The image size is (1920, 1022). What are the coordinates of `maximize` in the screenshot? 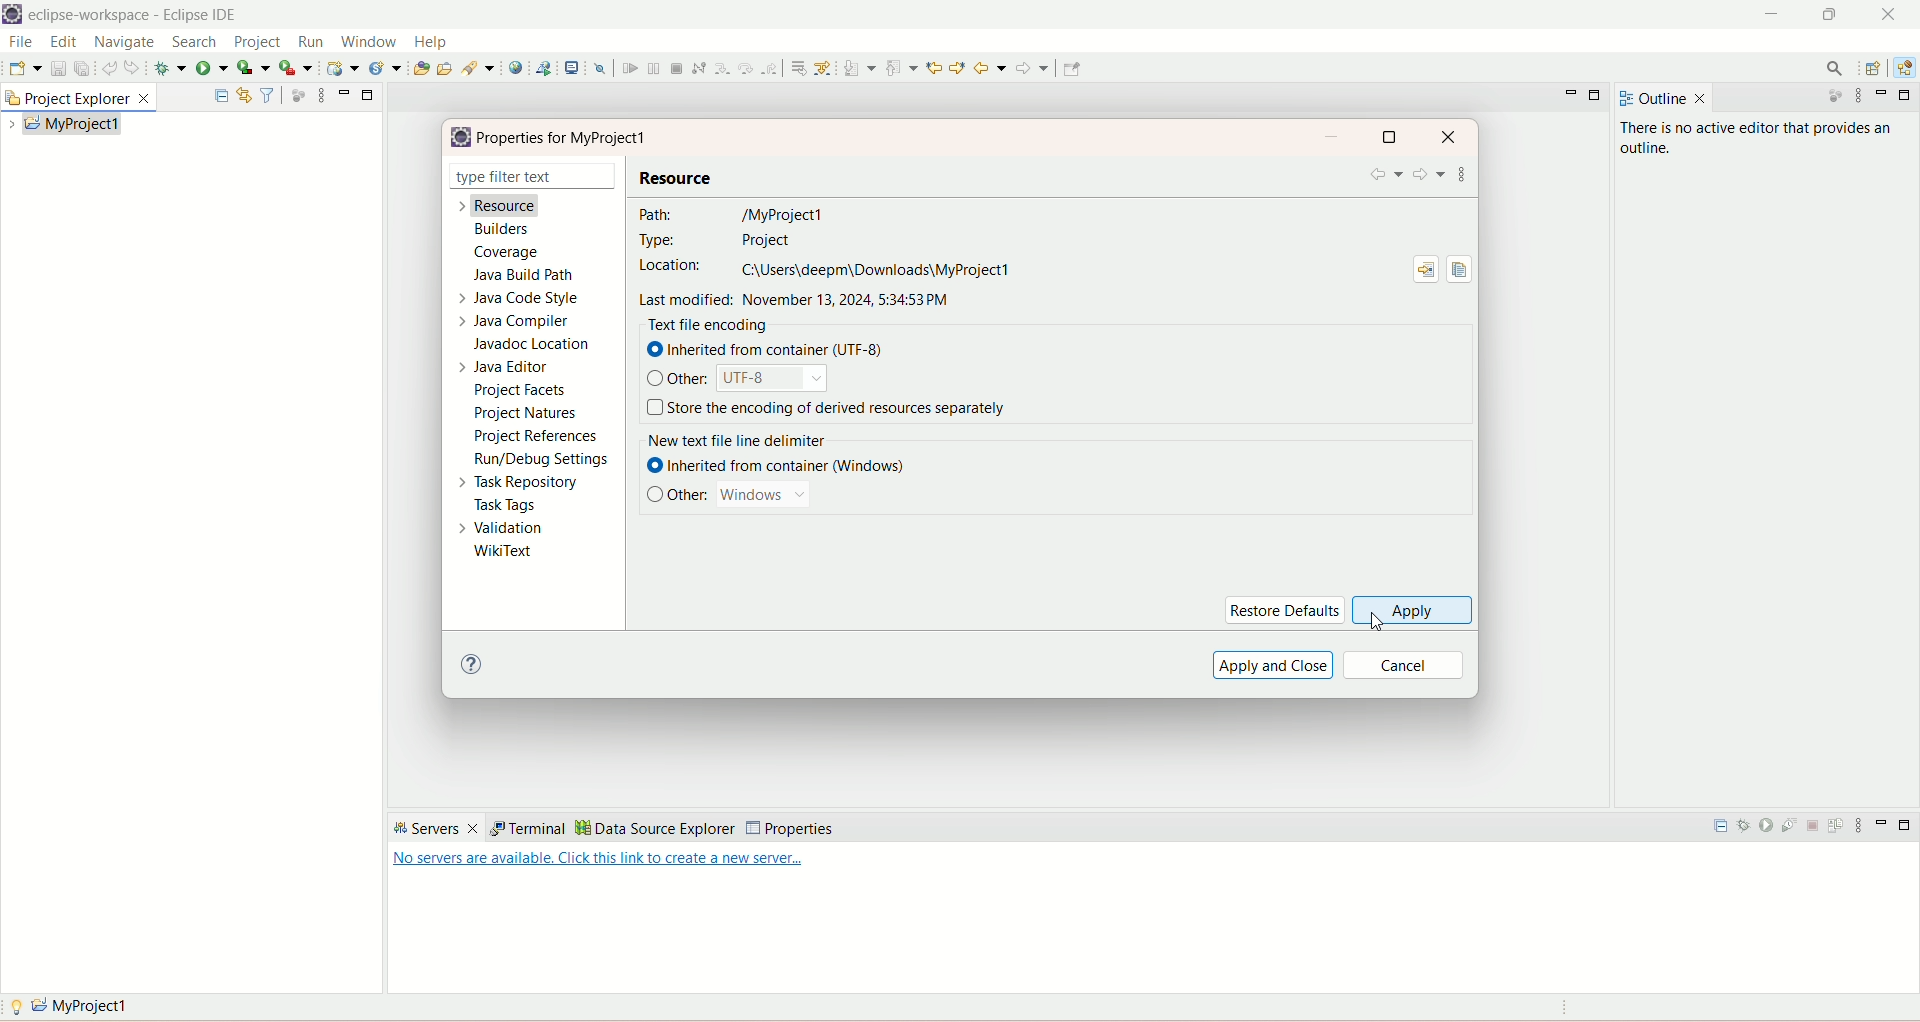 It's located at (1388, 137).